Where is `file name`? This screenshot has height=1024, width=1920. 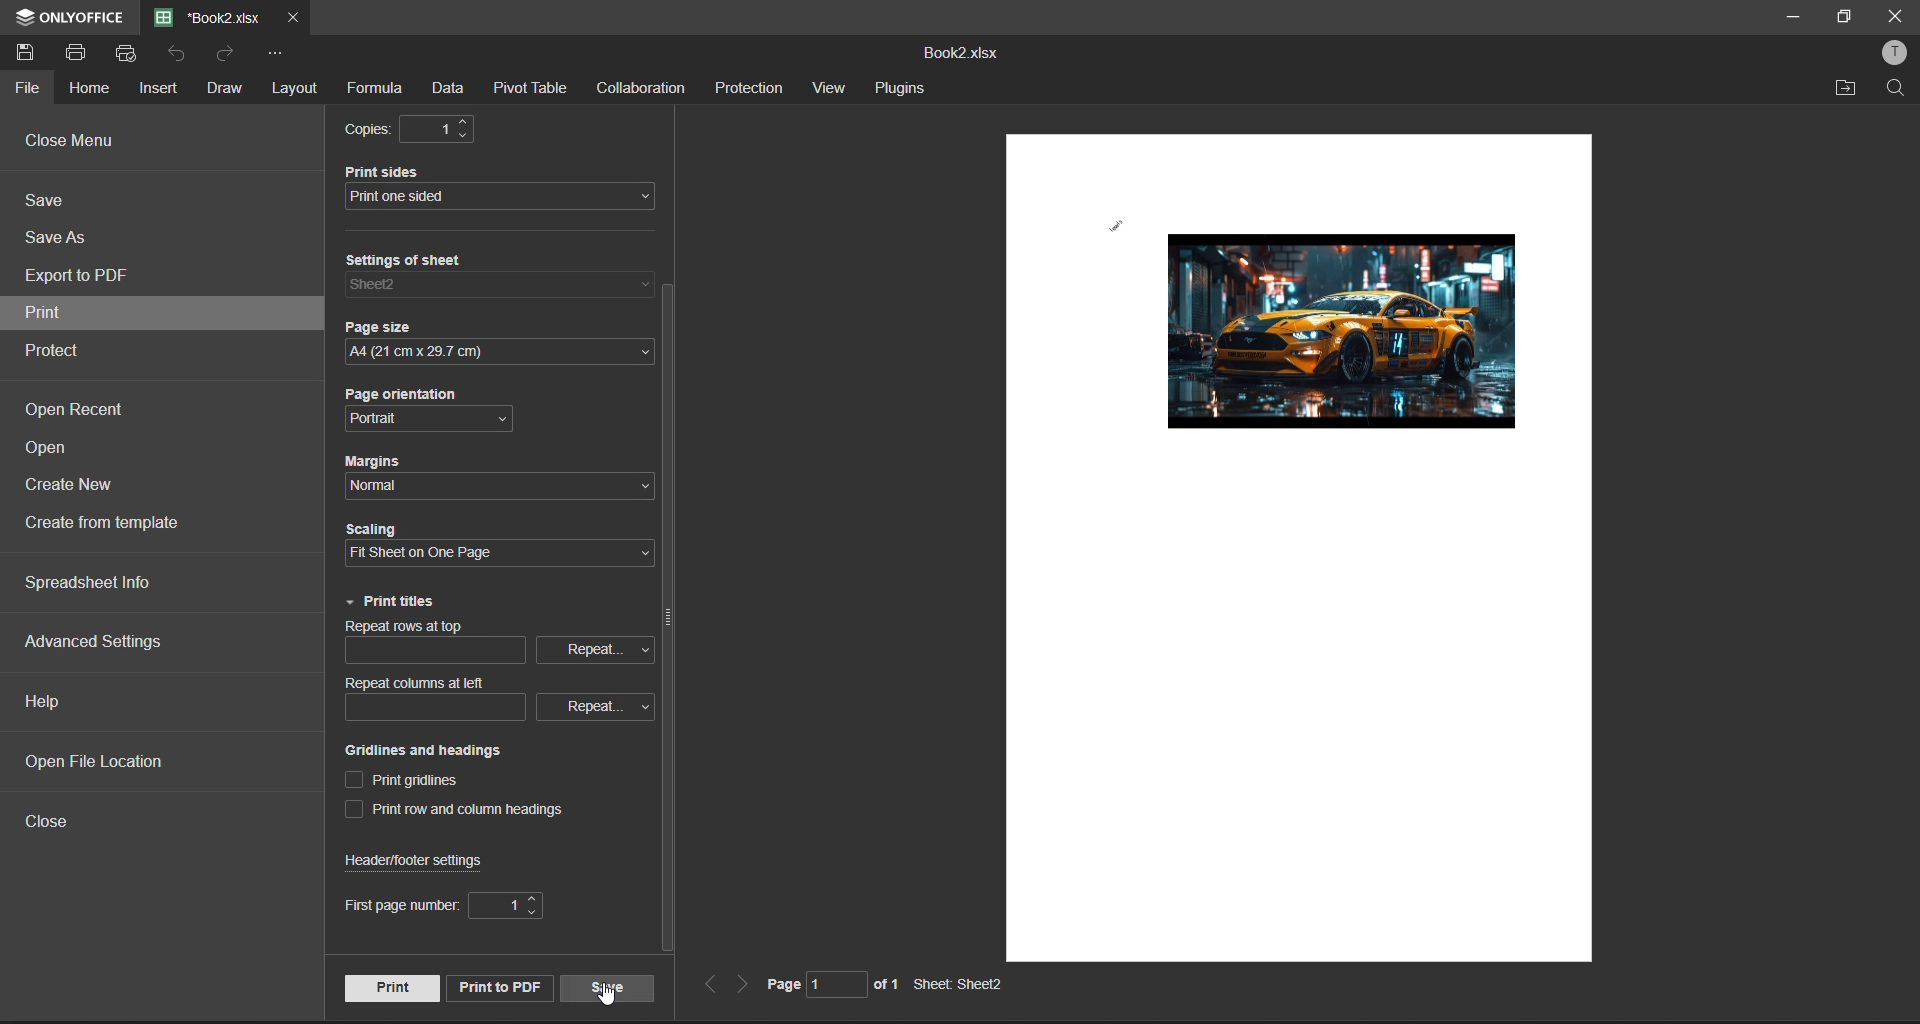
file name is located at coordinates (962, 55).